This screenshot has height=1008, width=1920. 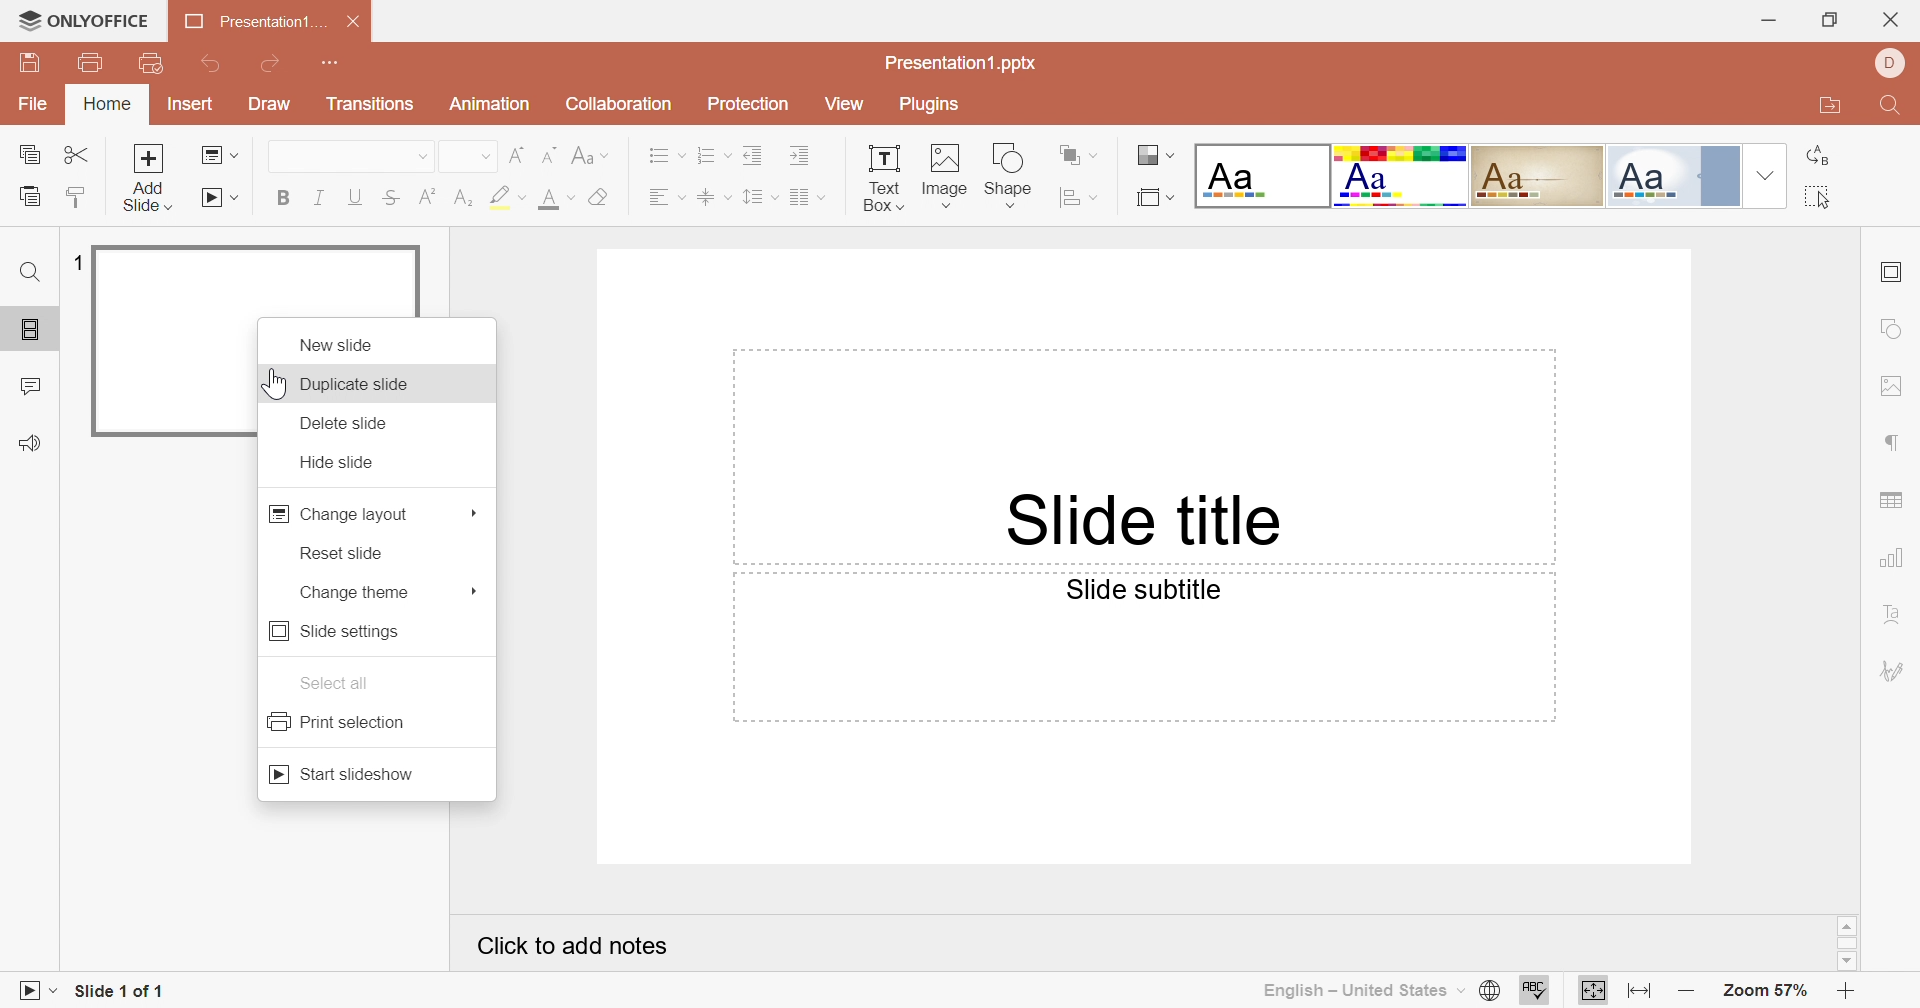 I want to click on Spell Checking, so click(x=1535, y=994).